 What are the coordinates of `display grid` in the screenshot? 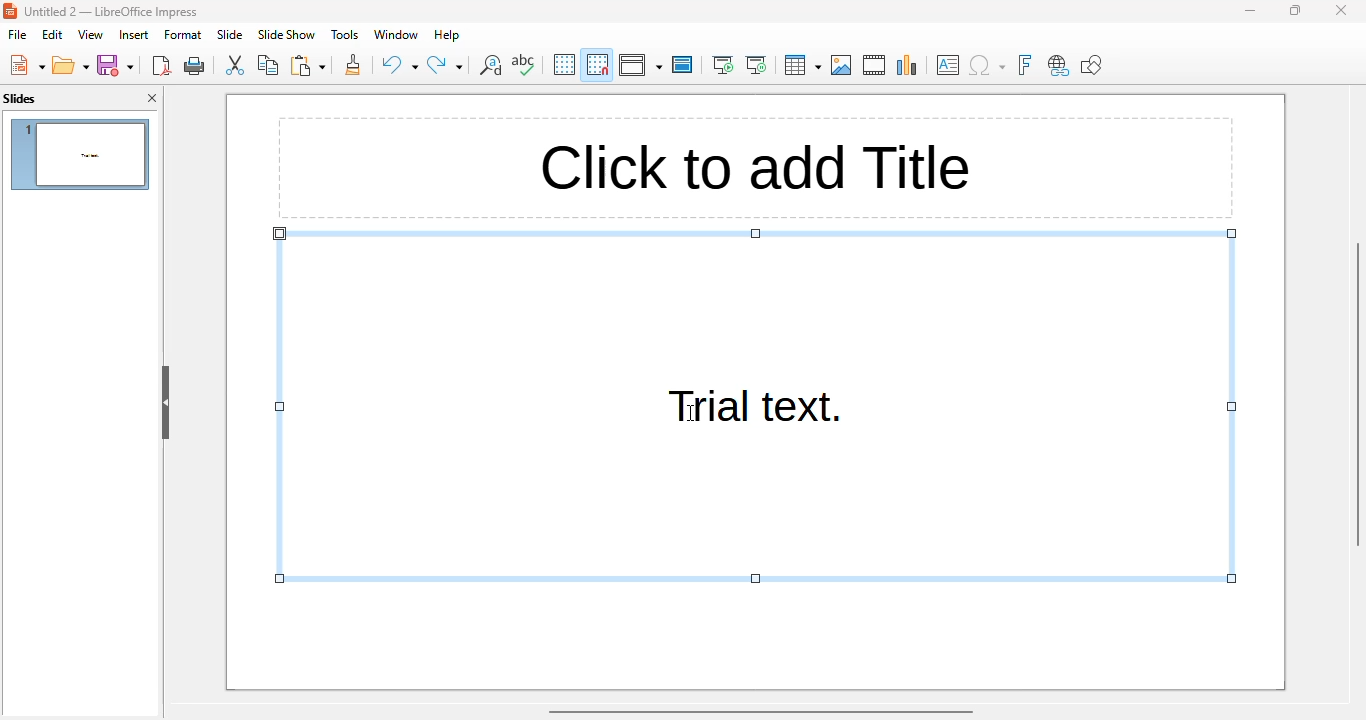 It's located at (563, 65).